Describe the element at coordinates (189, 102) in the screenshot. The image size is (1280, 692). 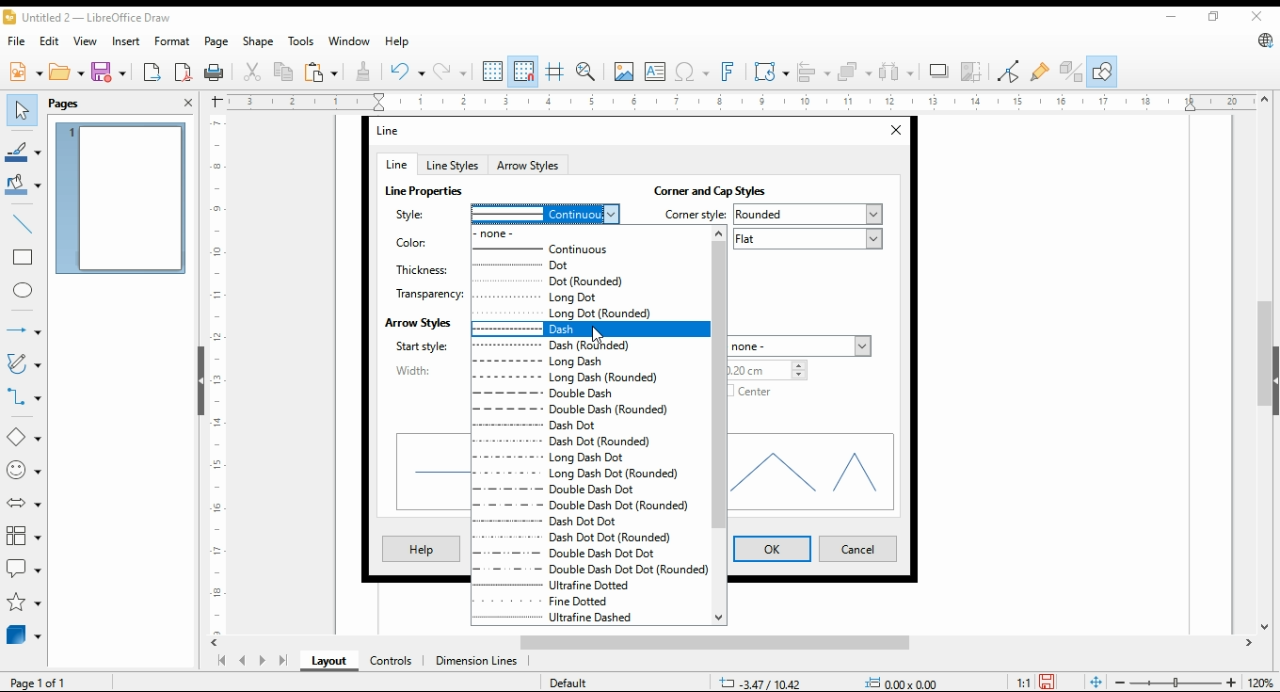
I see `close pane` at that location.